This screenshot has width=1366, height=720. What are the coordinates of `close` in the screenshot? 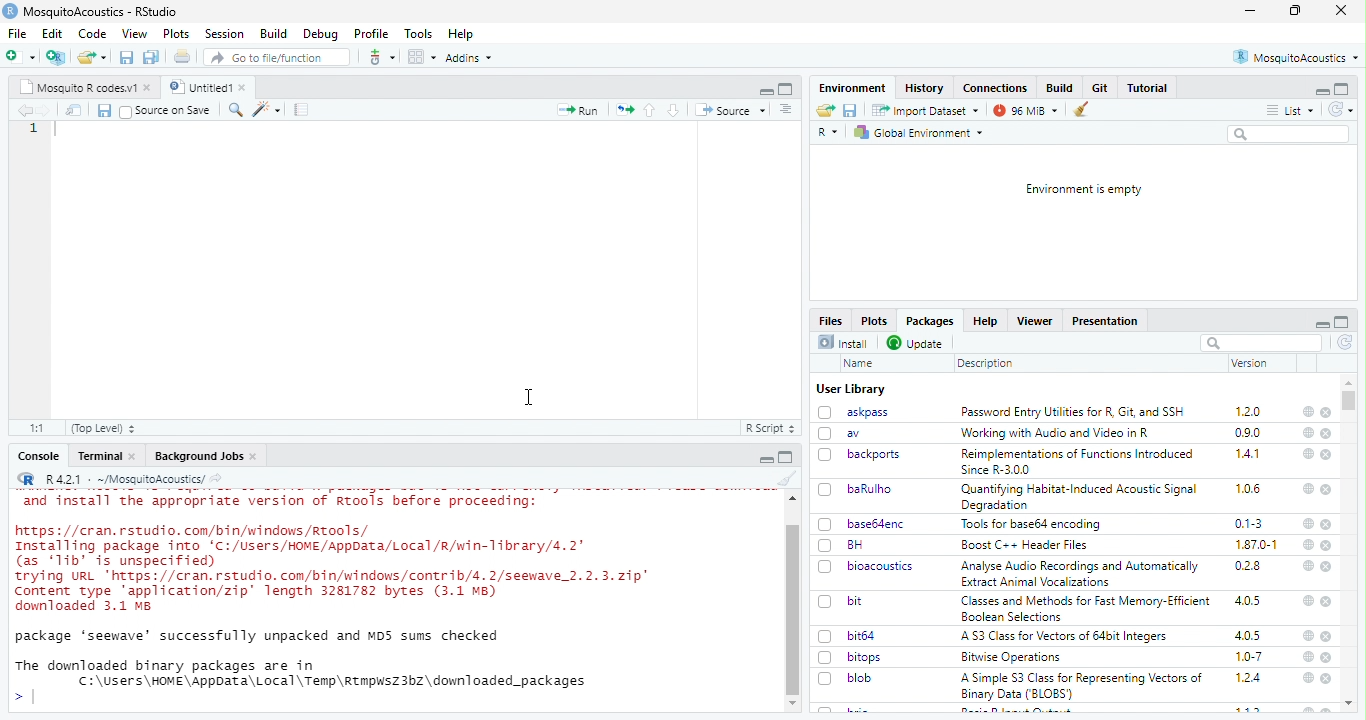 It's located at (1328, 567).